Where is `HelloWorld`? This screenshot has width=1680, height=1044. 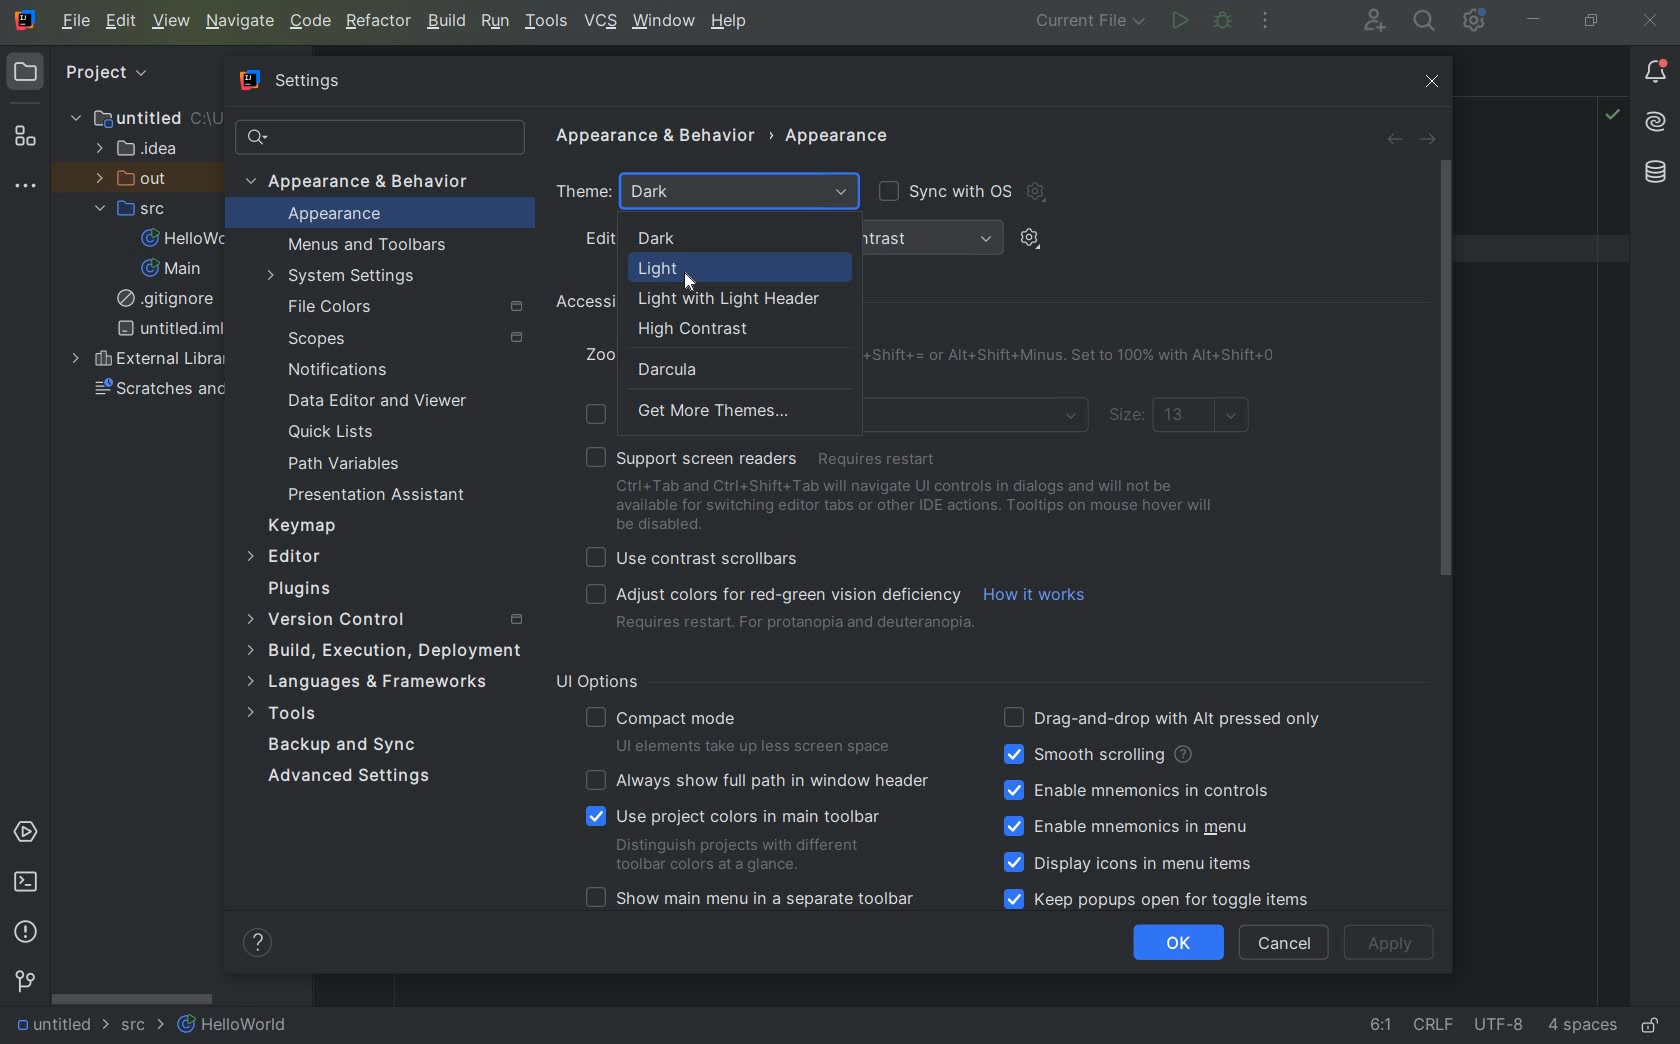
HelloWorld is located at coordinates (234, 1026).